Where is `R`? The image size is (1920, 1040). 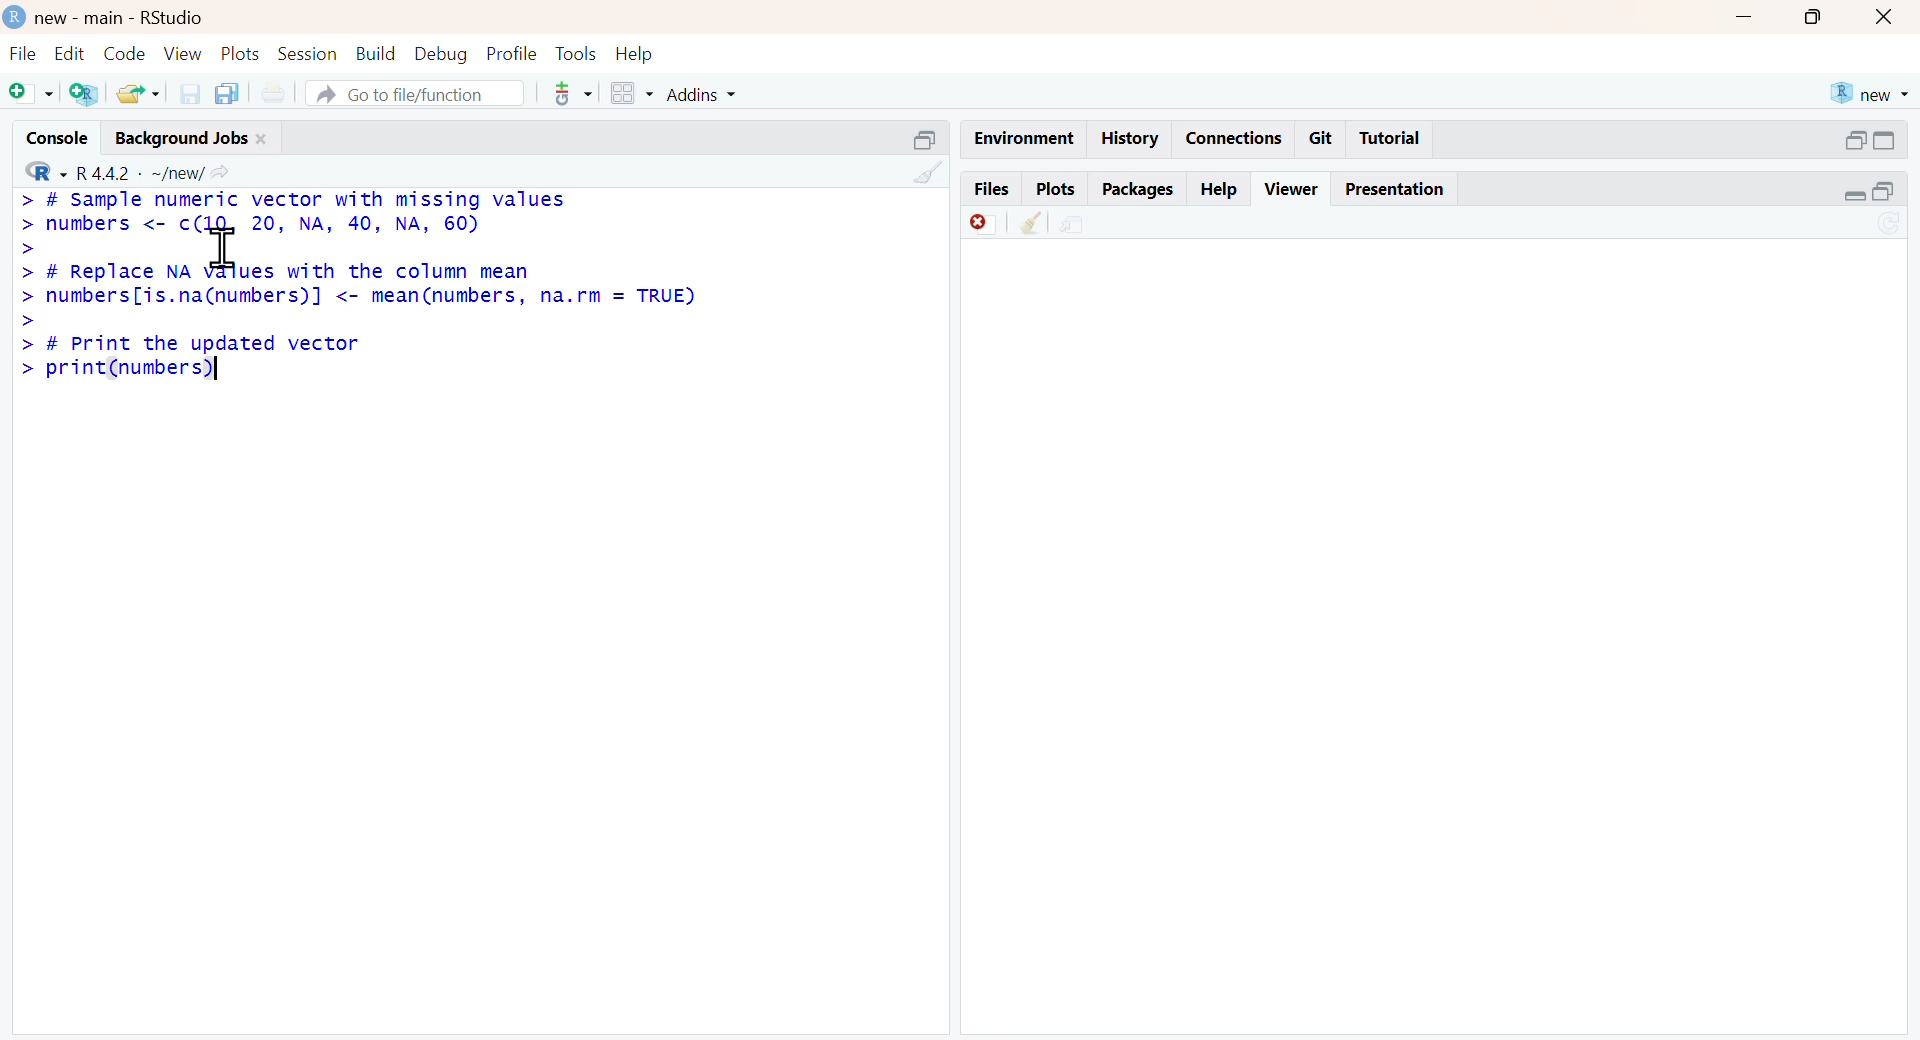
R is located at coordinates (48, 172).